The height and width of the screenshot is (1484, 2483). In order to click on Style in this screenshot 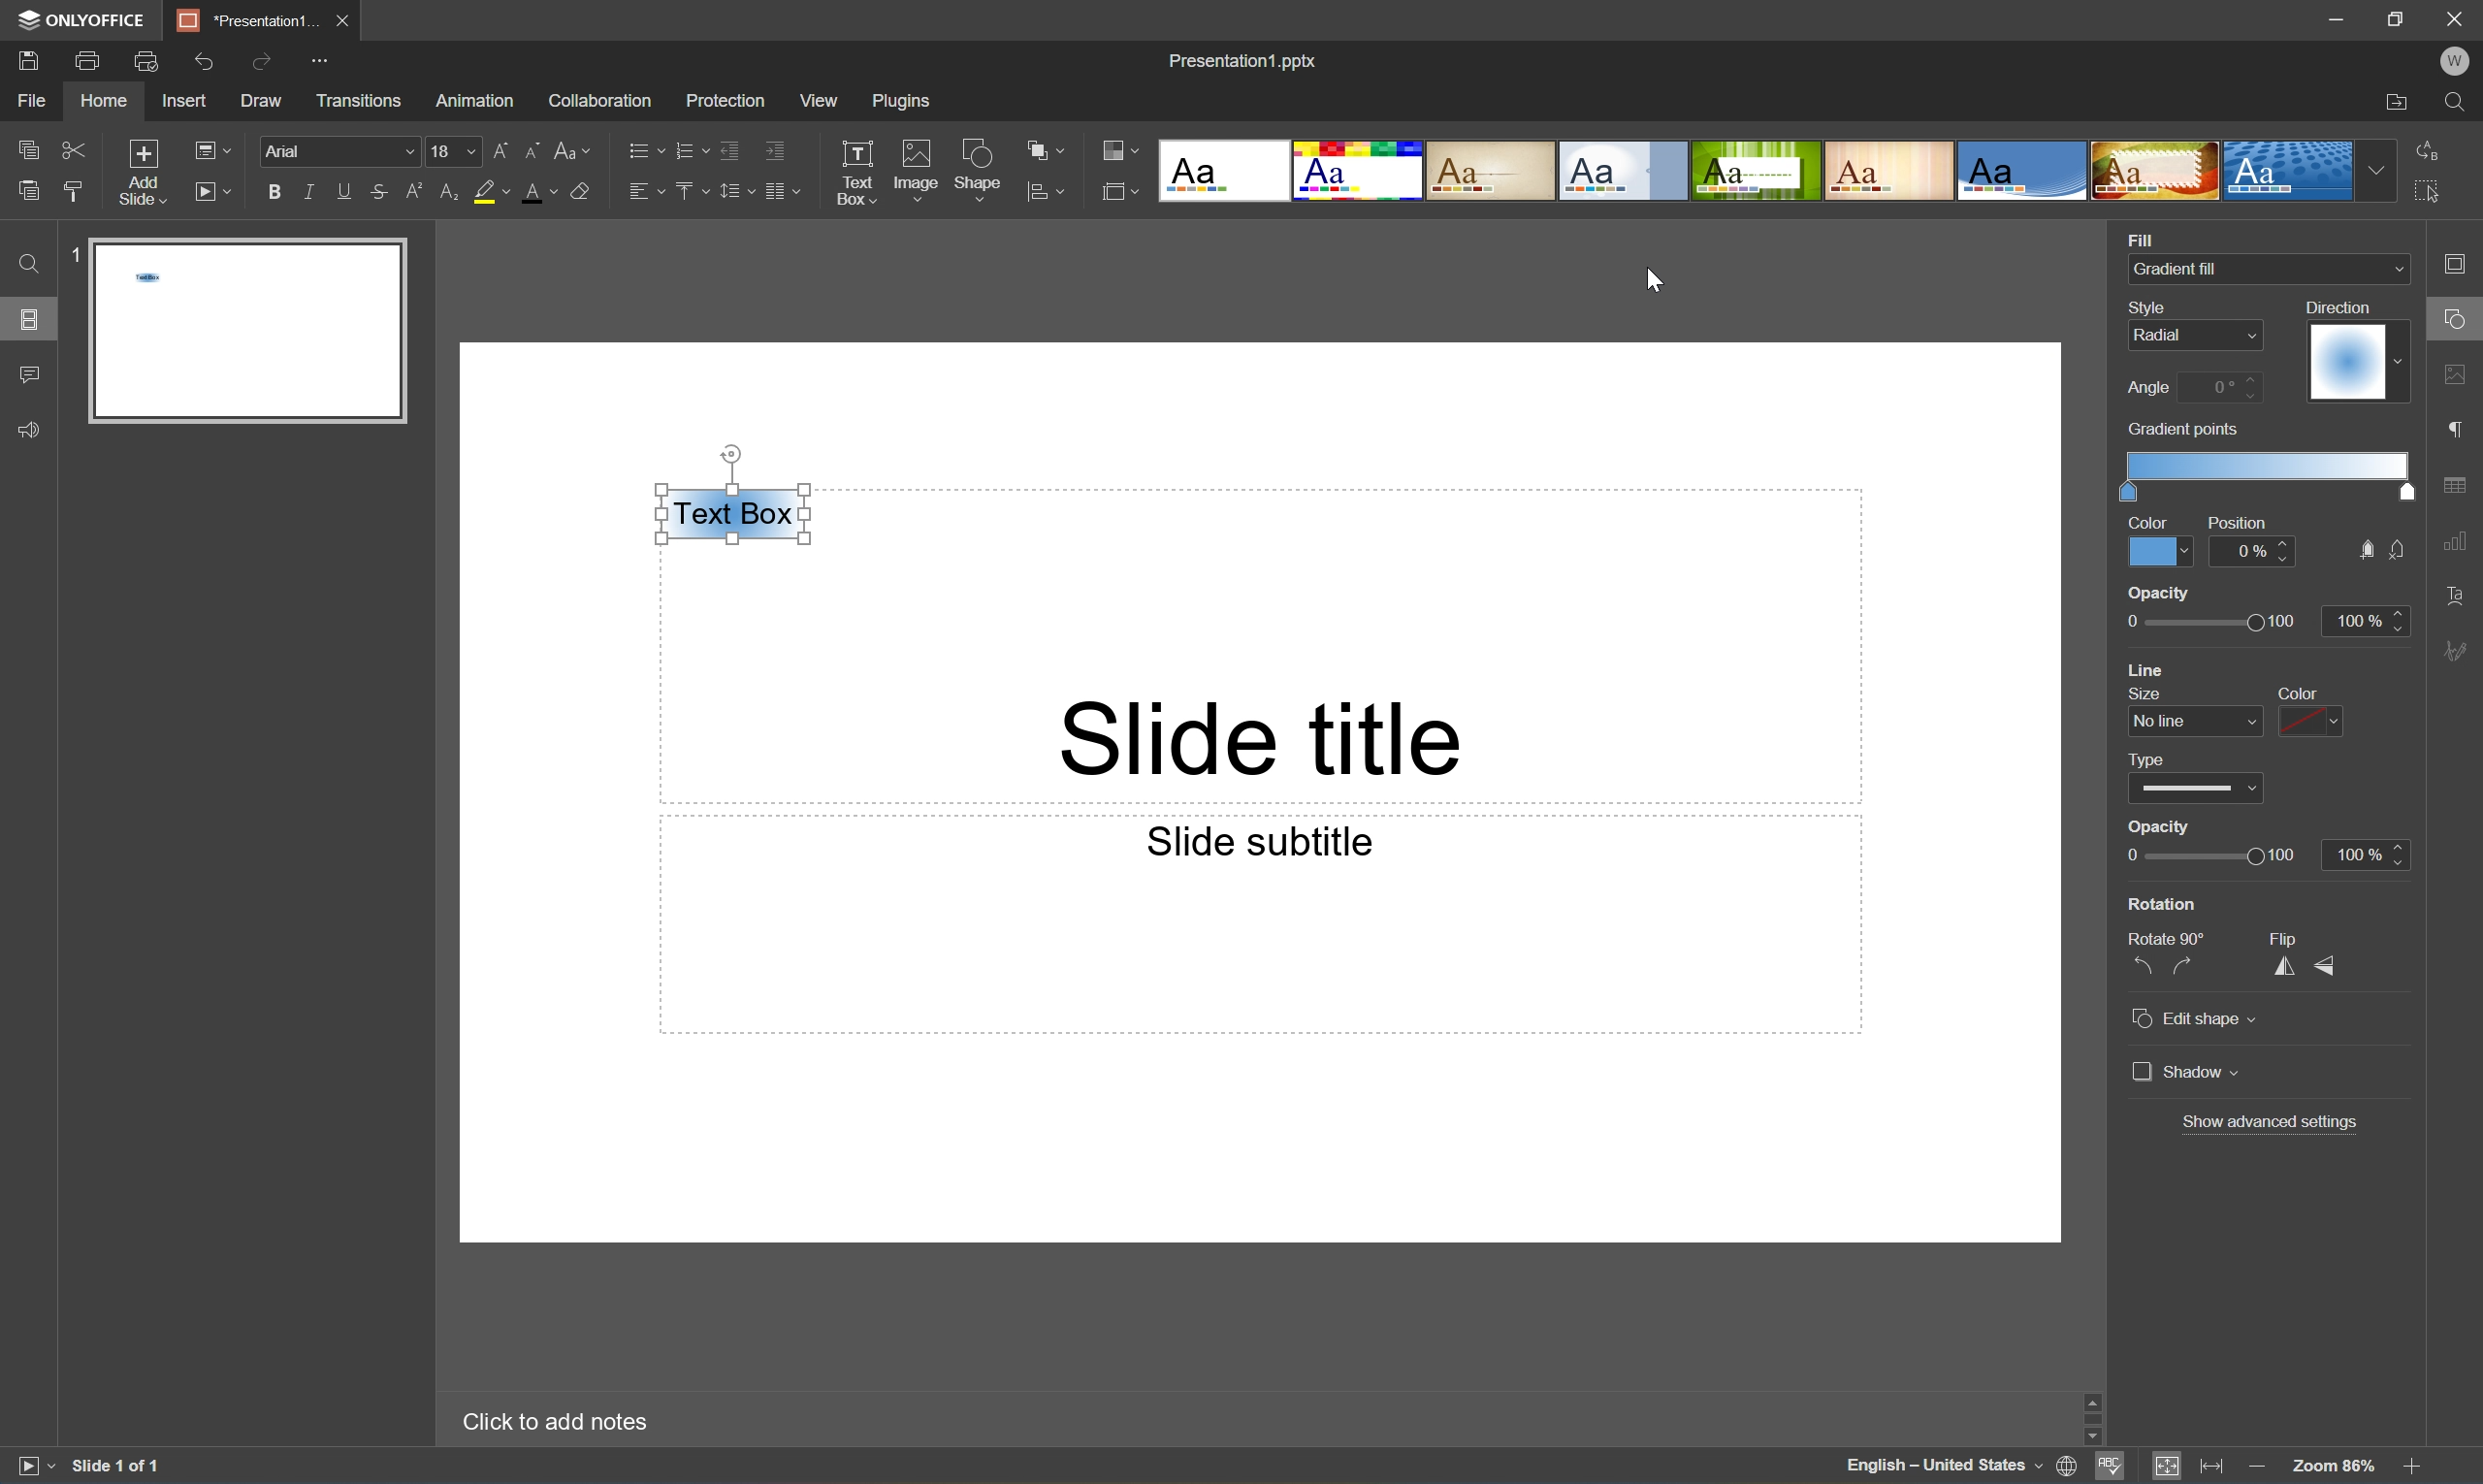, I will do `click(2143, 305)`.